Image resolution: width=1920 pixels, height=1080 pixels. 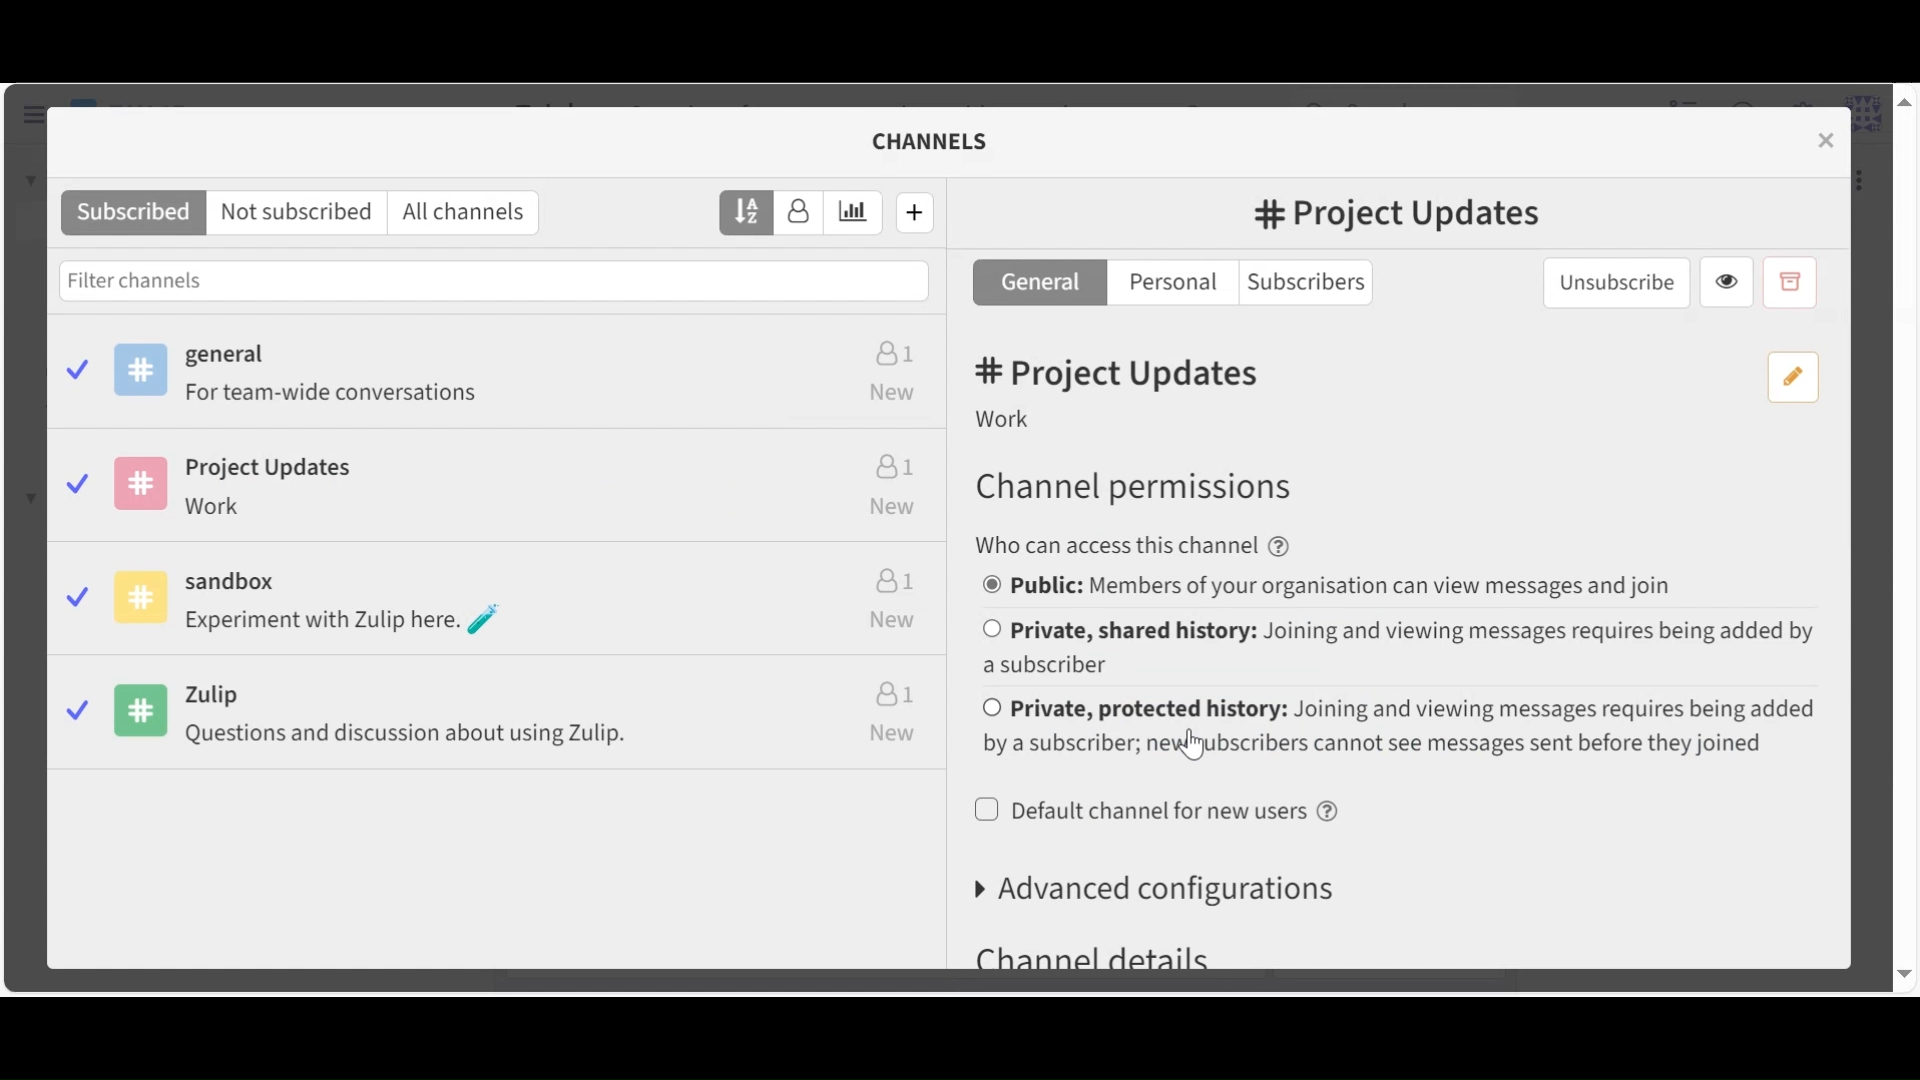 I want to click on text, so click(x=1174, y=545).